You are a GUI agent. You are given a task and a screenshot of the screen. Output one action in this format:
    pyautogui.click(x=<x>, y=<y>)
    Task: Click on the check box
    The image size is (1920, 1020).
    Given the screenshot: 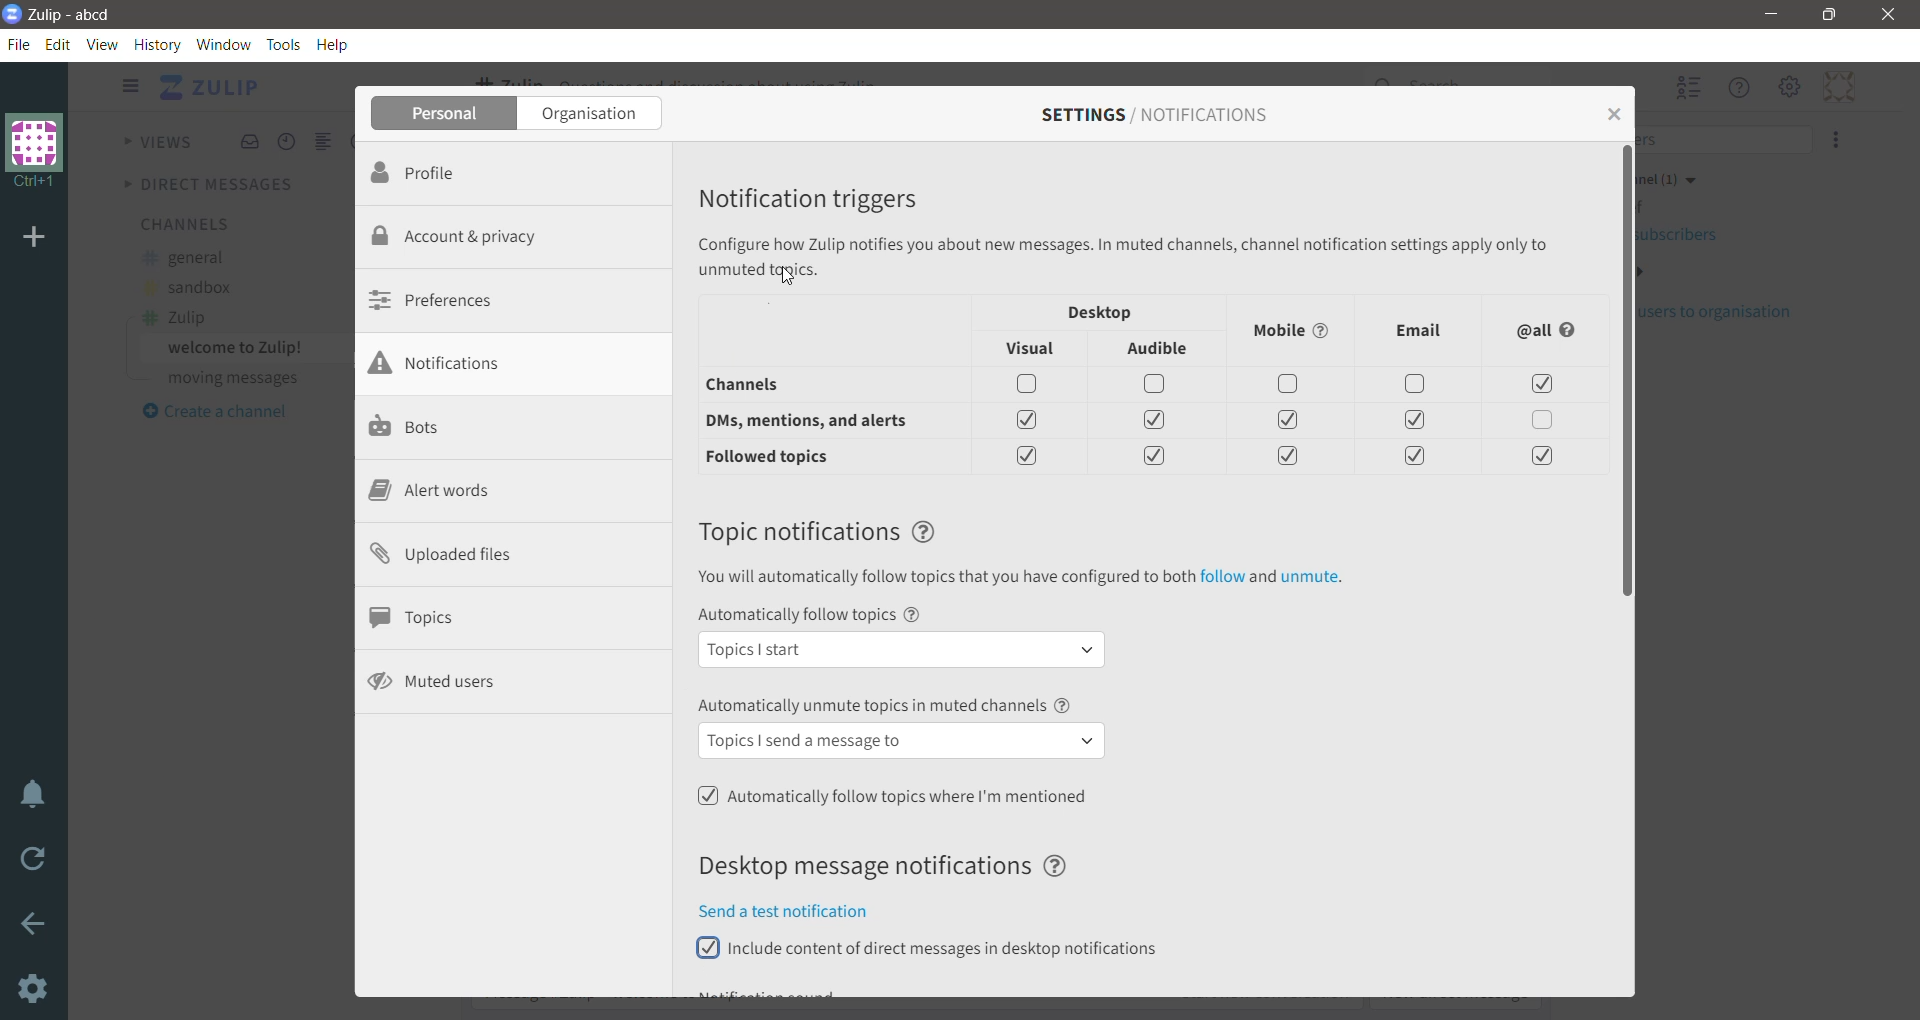 What is the action you would take?
    pyautogui.click(x=1284, y=458)
    